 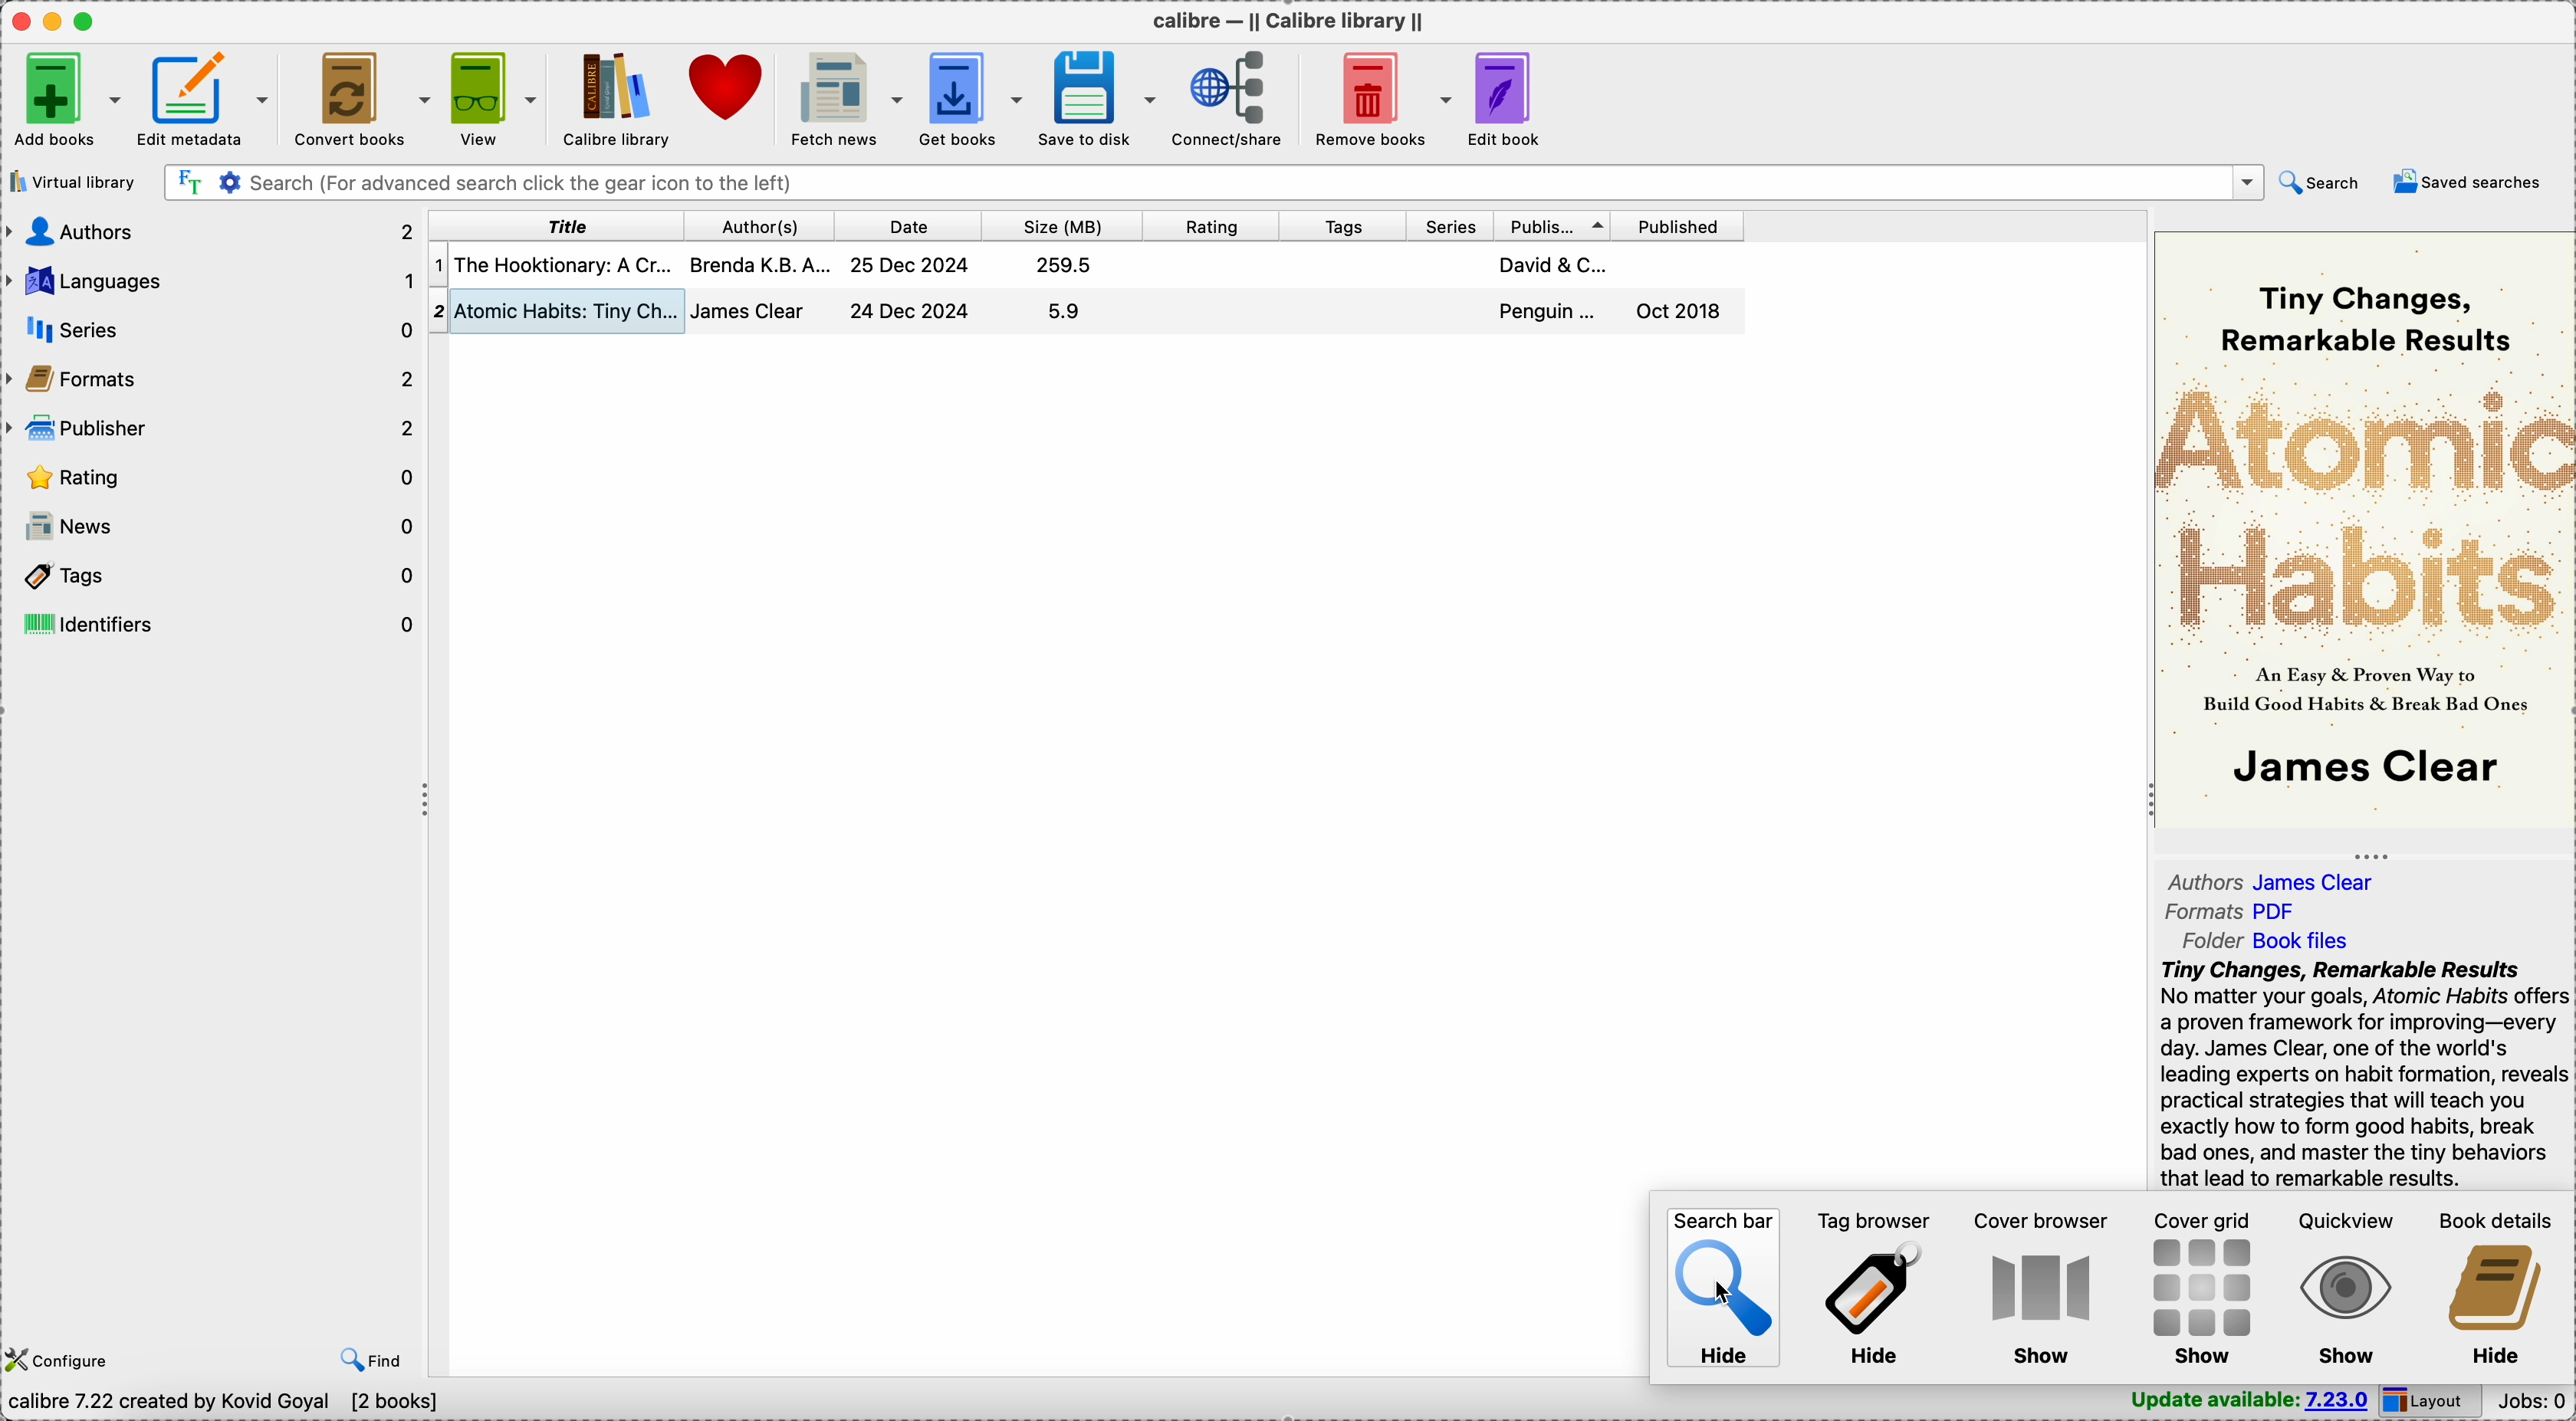 I want to click on series, so click(x=1451, y=225).